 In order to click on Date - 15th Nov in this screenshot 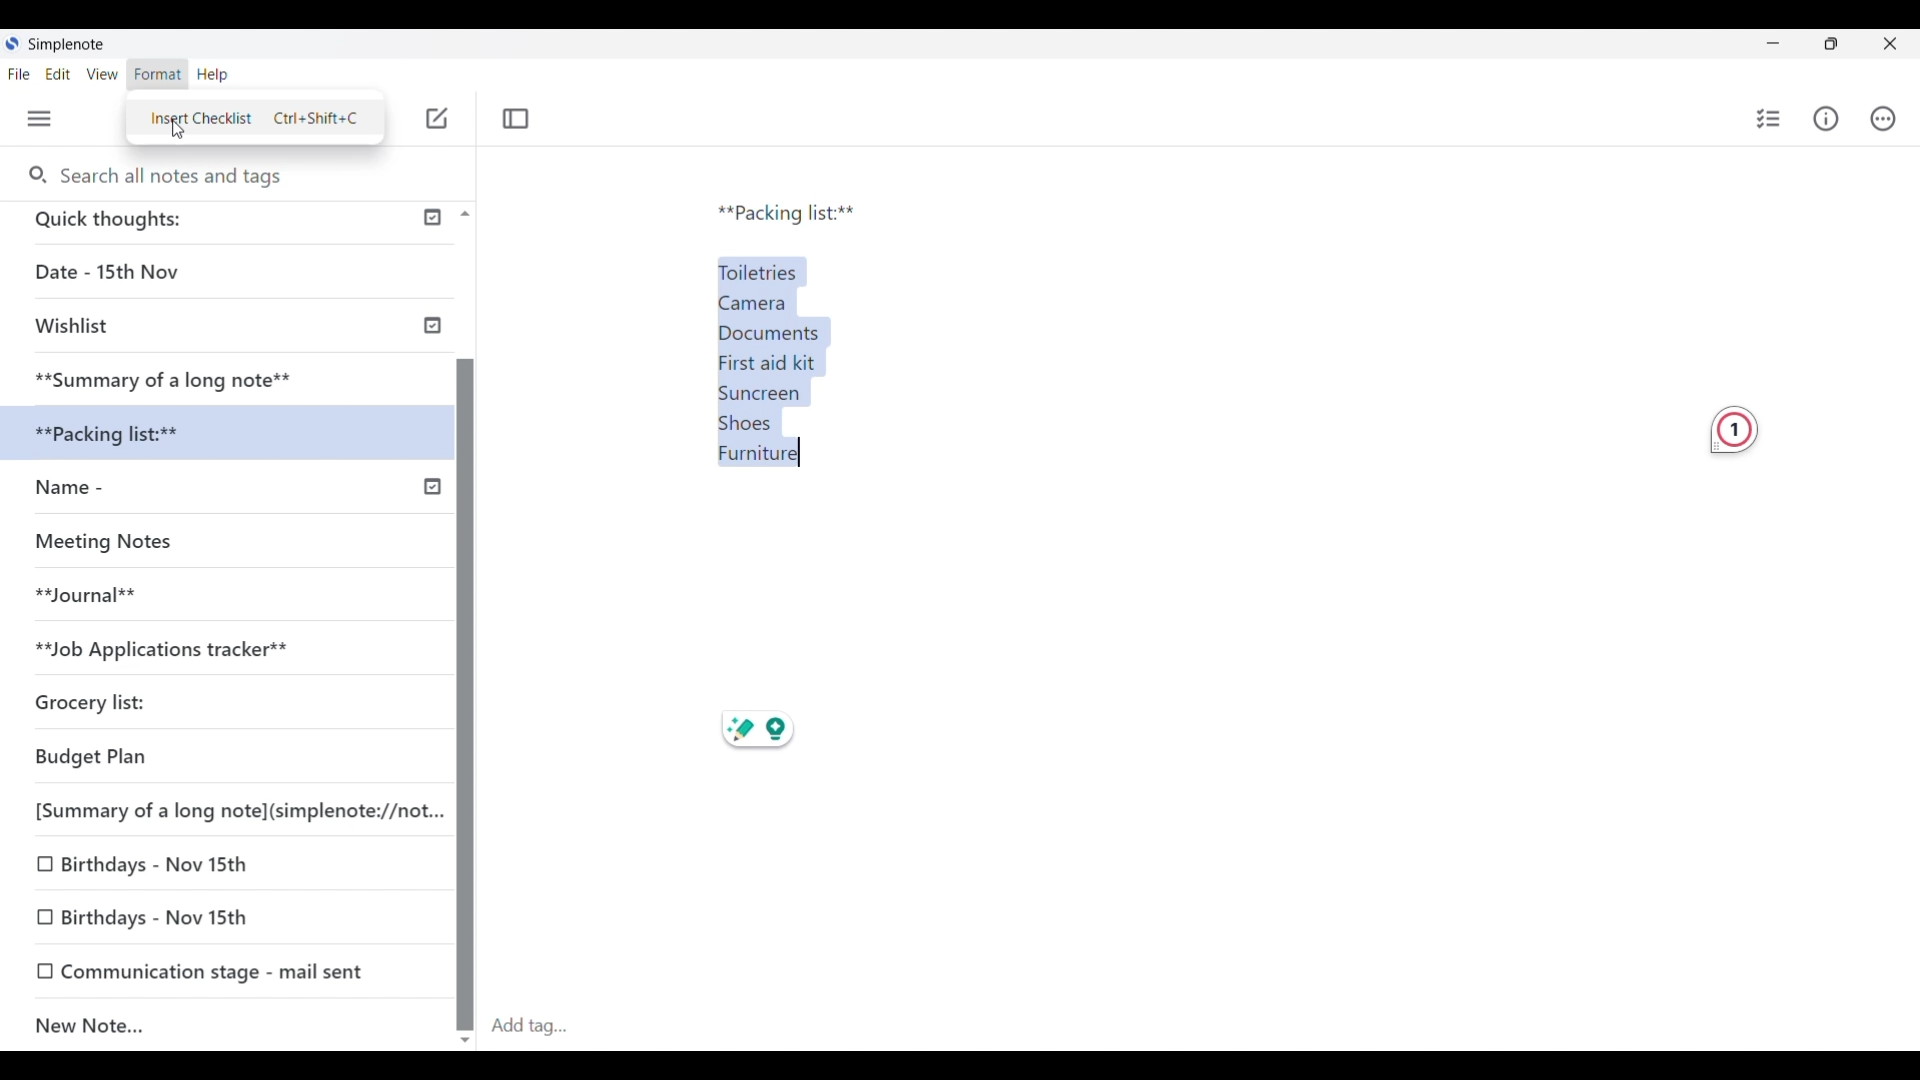, I will do `click(173, 272)`.